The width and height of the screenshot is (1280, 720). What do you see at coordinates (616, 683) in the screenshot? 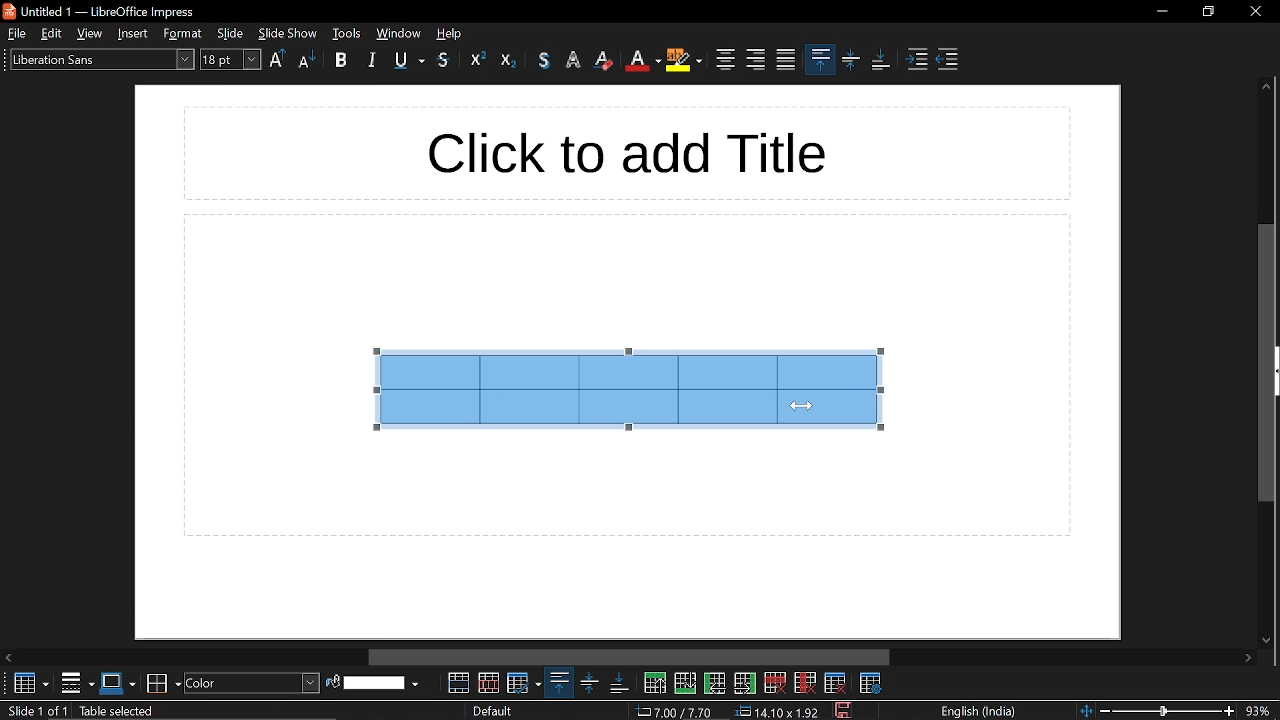
I see `align bottom` at bounding box center [616, 683].